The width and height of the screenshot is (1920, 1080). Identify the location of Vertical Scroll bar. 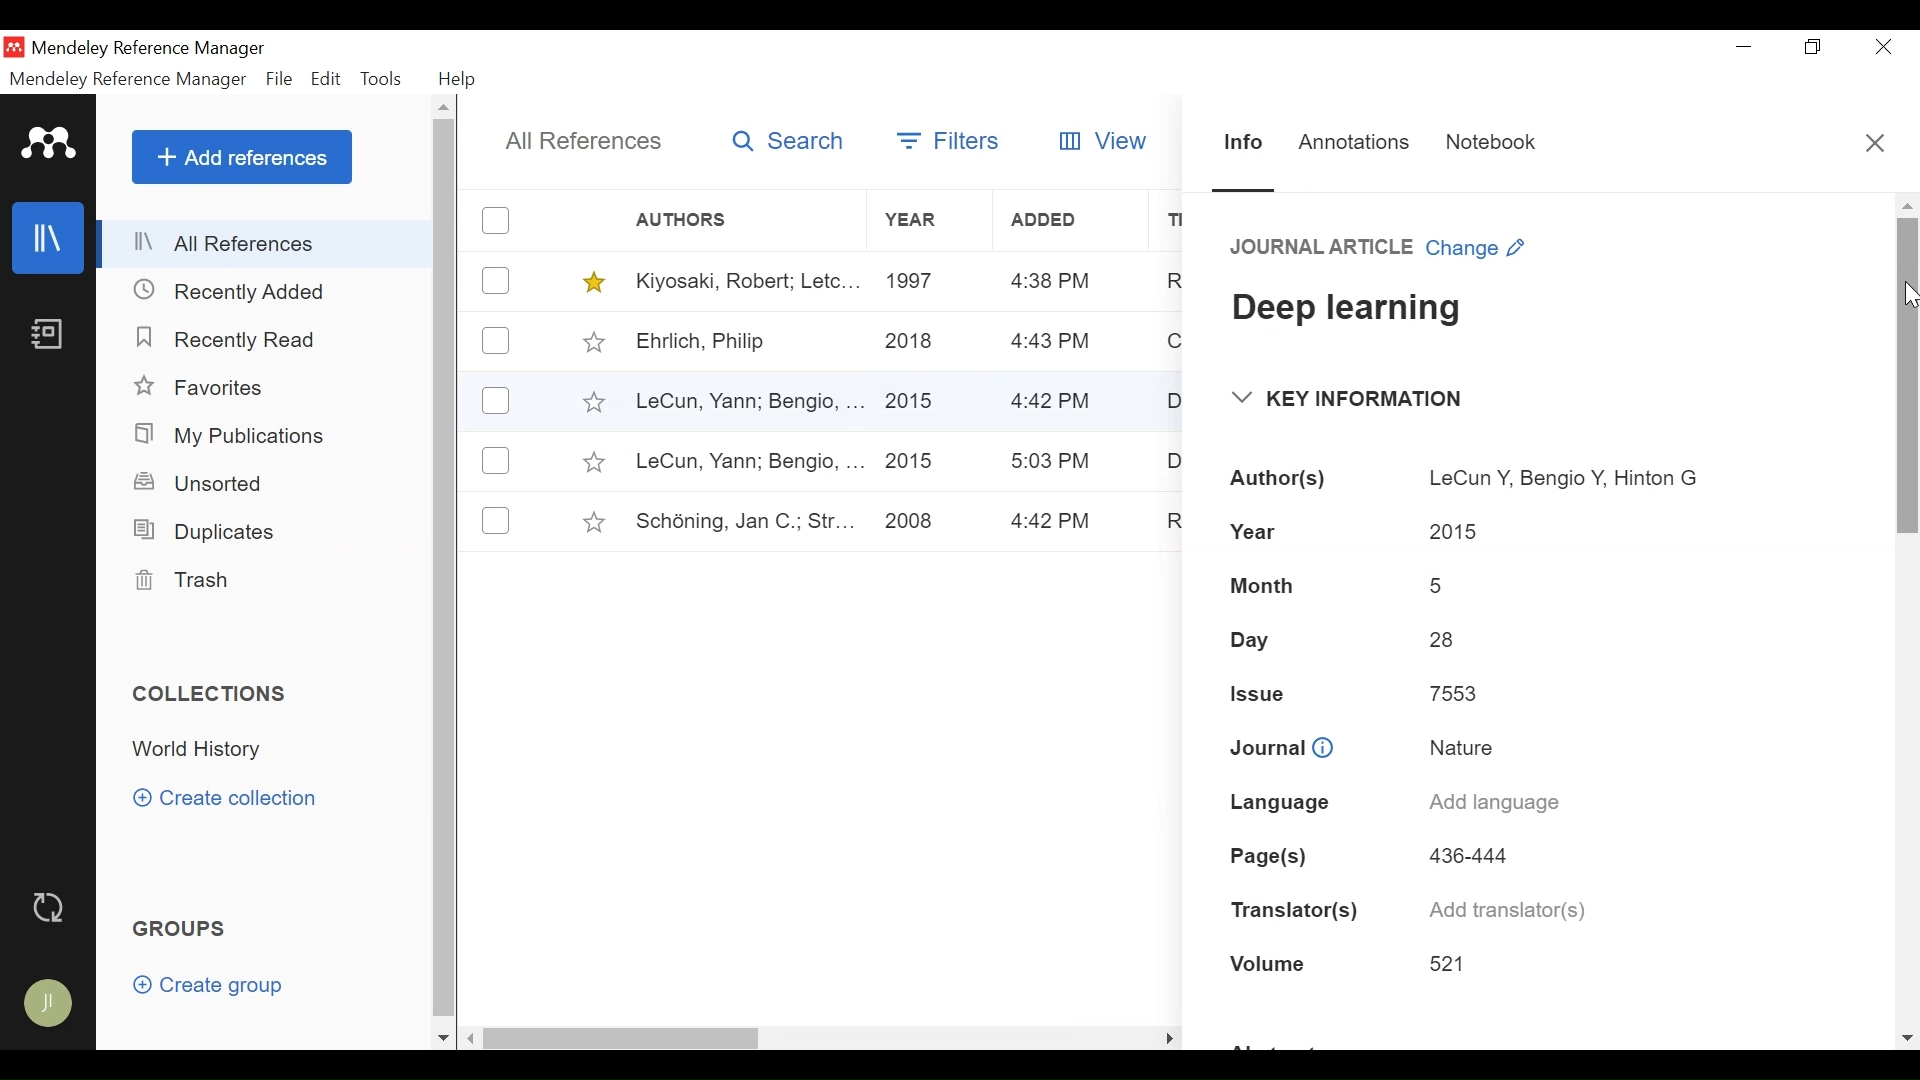
(1908, 373).